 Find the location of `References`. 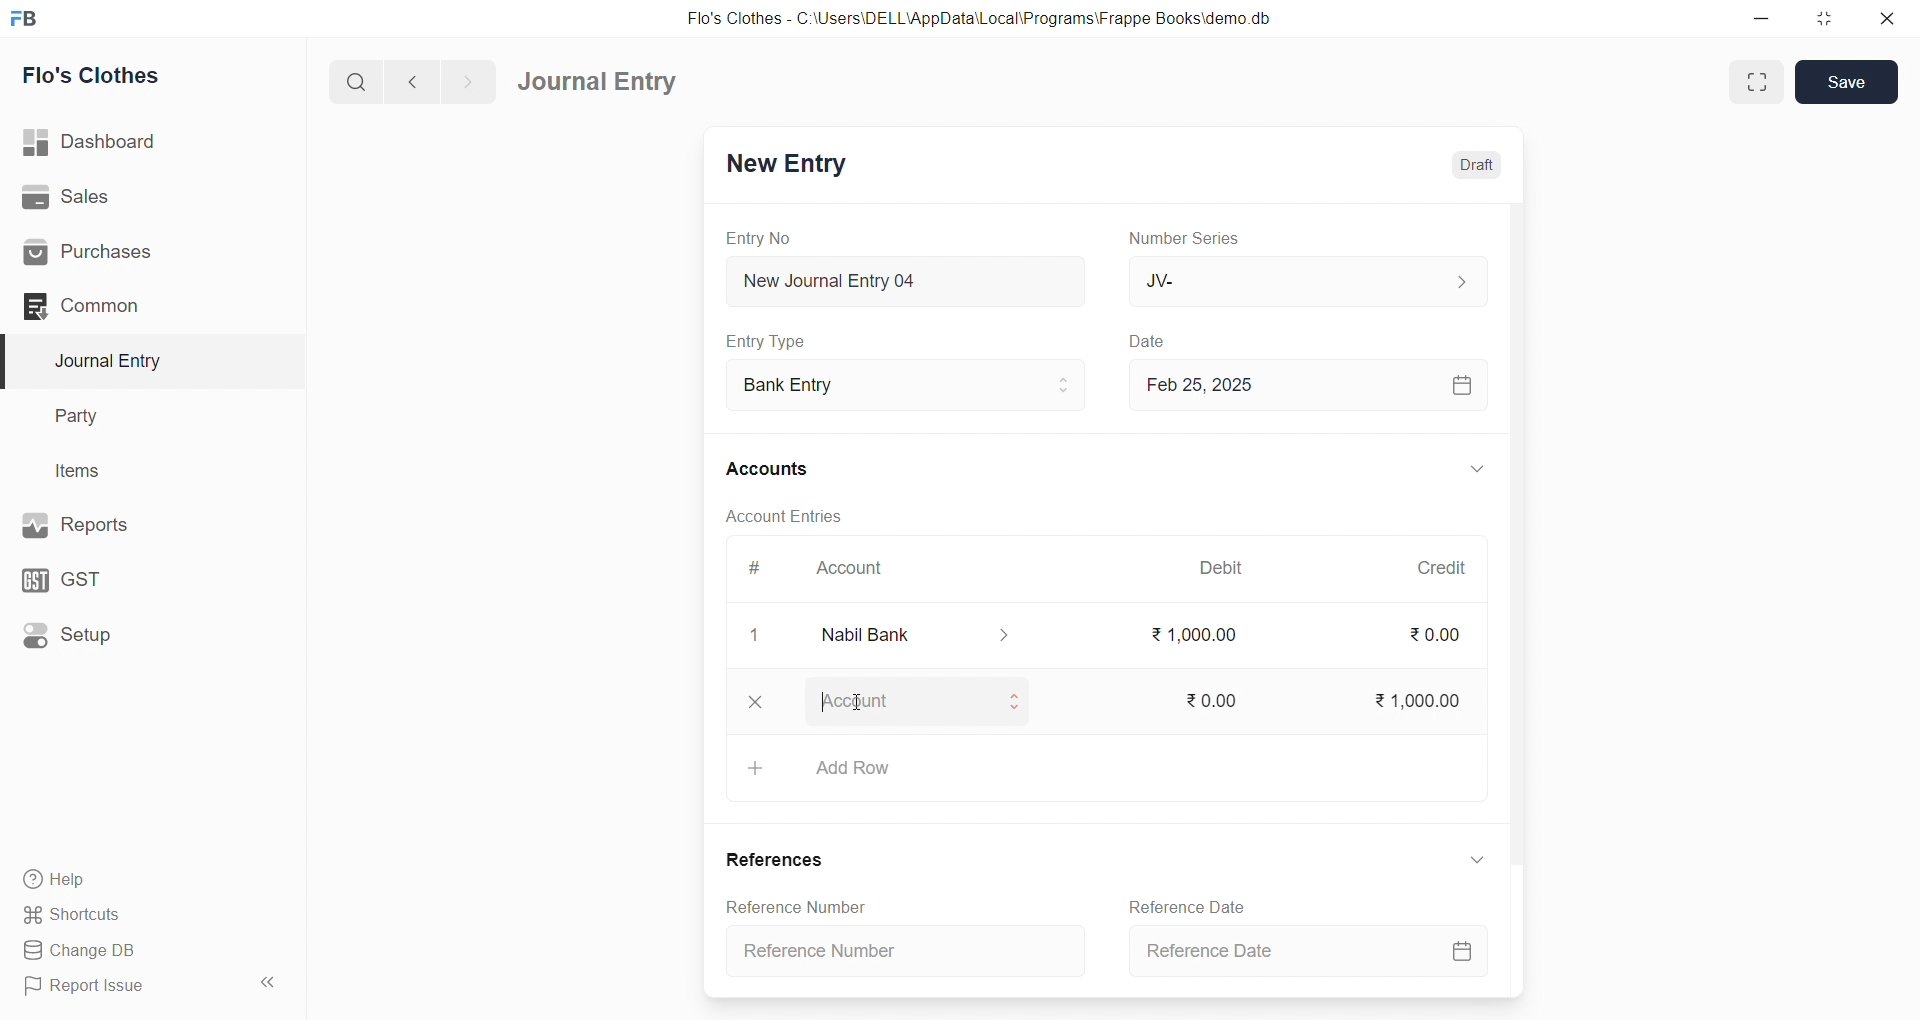

References is located at coordinates (775, 860).